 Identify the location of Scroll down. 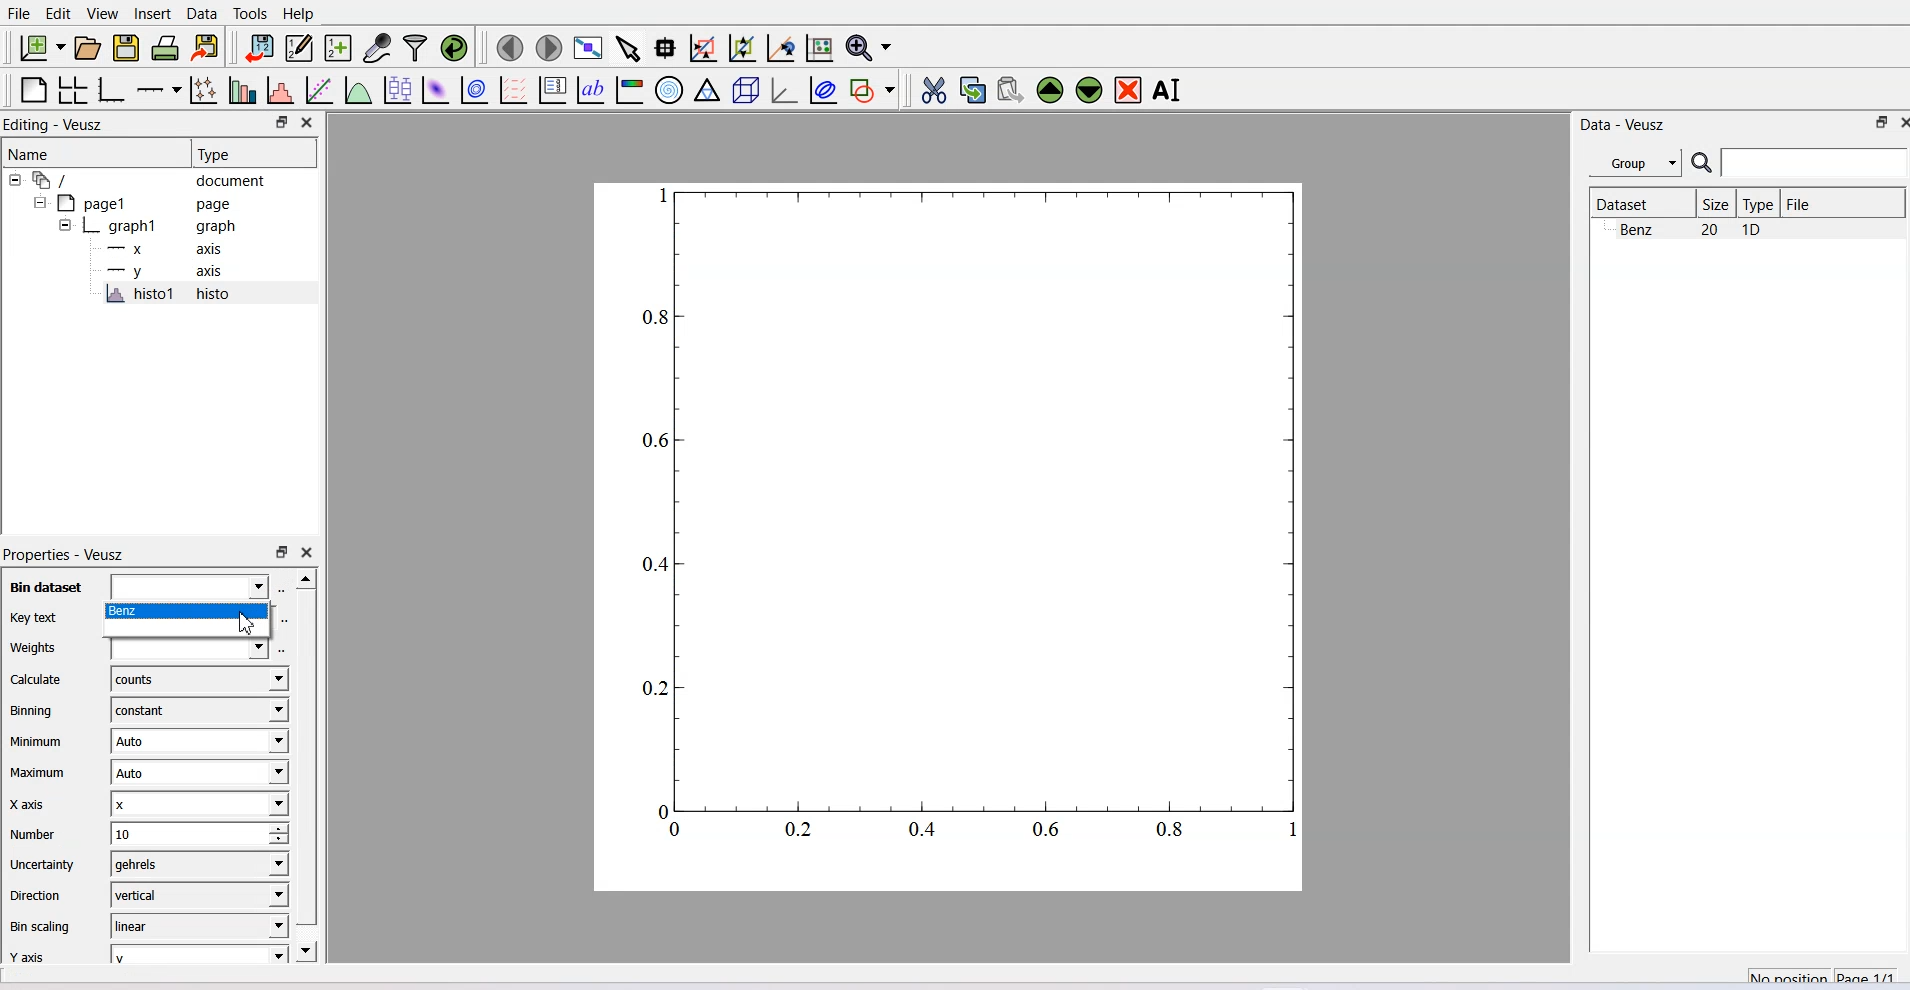
(308, 950).